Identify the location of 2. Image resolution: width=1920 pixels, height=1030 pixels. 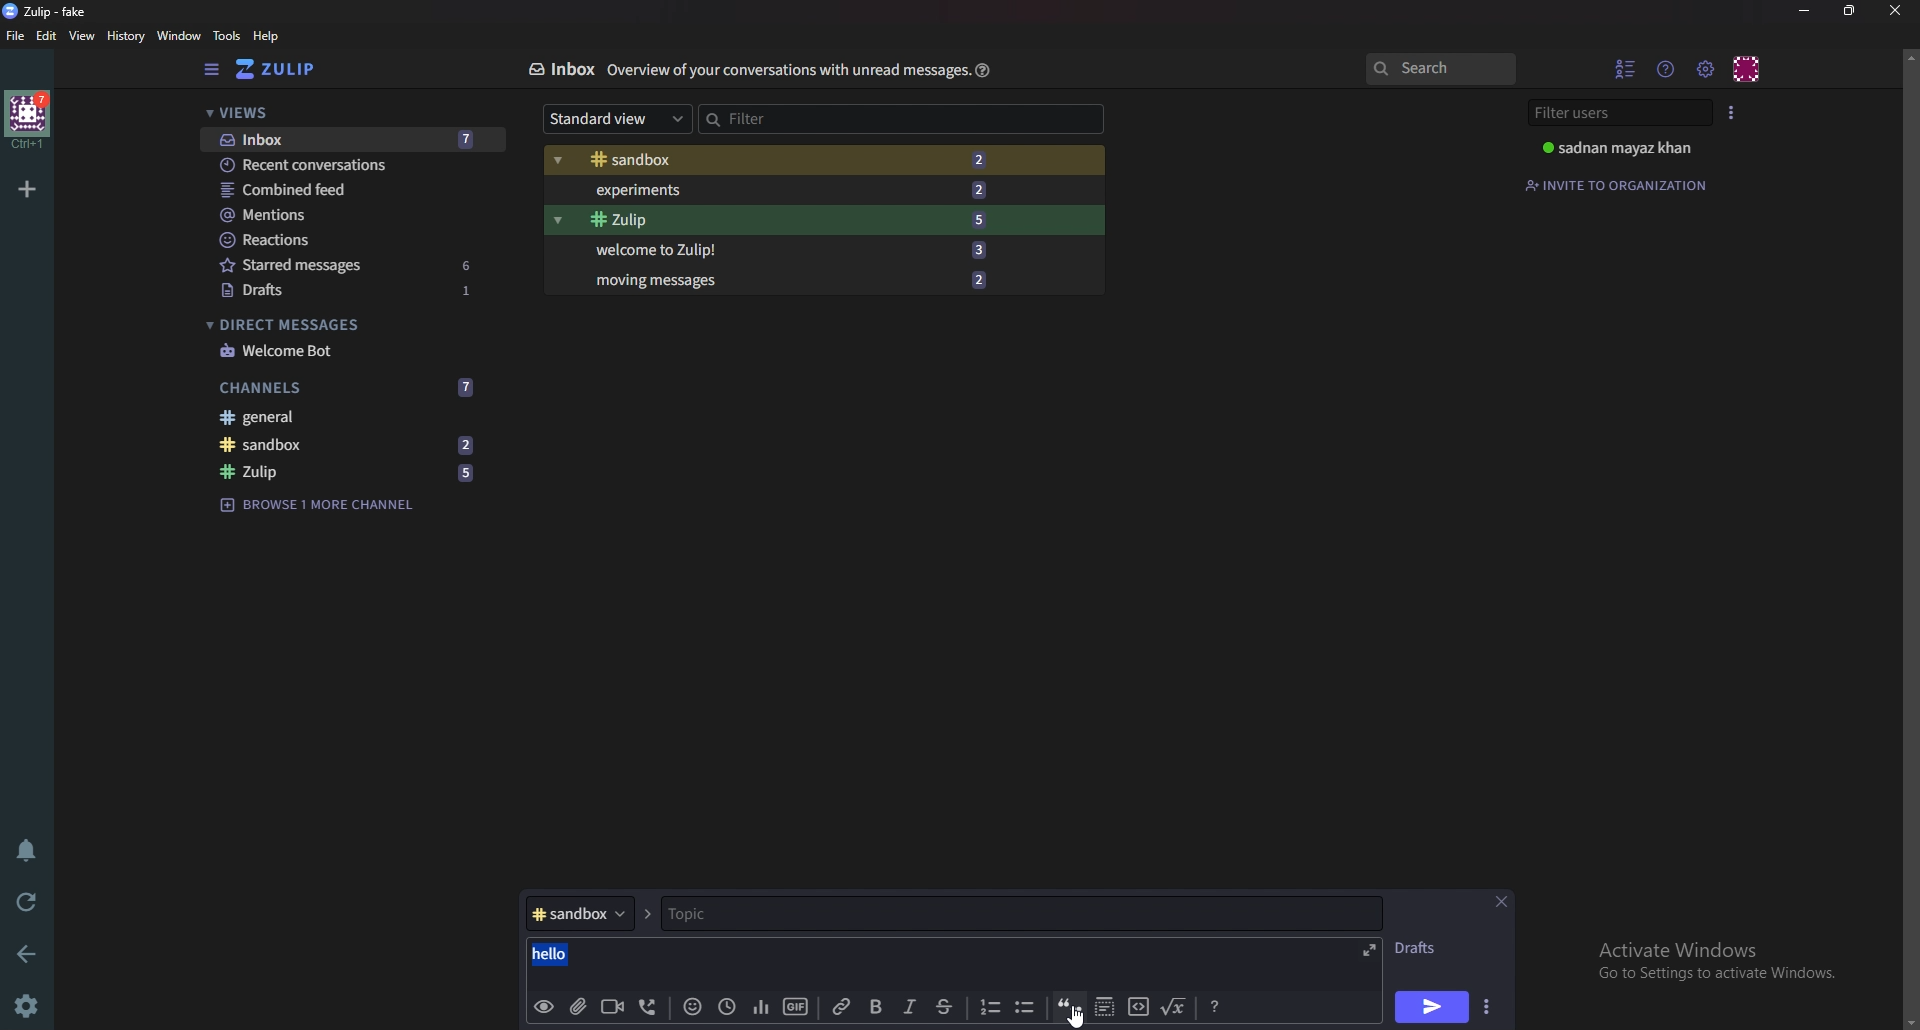
(983, 280).